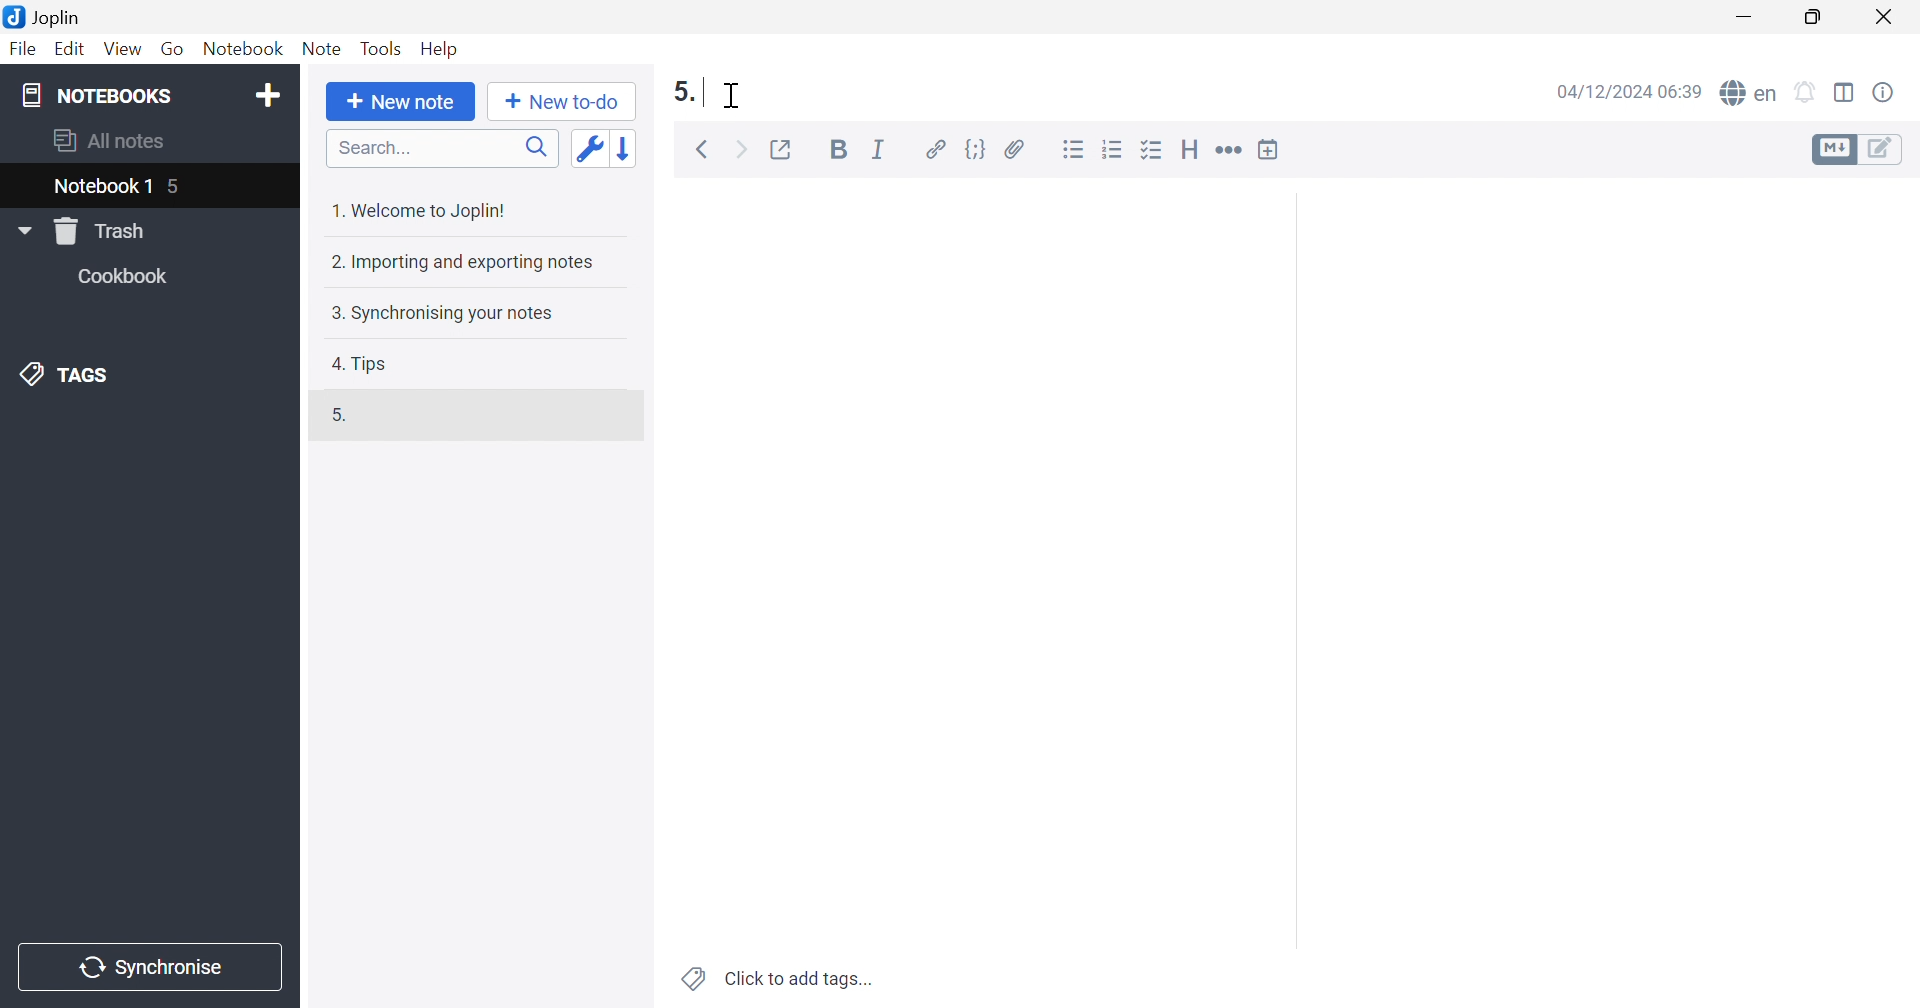 Image resolution: width=1920 pixels, height=1008 pixels. What do you see at coordinates (173, 48) in the screenshot?
I see `Go` at bounding box center [173, 48].